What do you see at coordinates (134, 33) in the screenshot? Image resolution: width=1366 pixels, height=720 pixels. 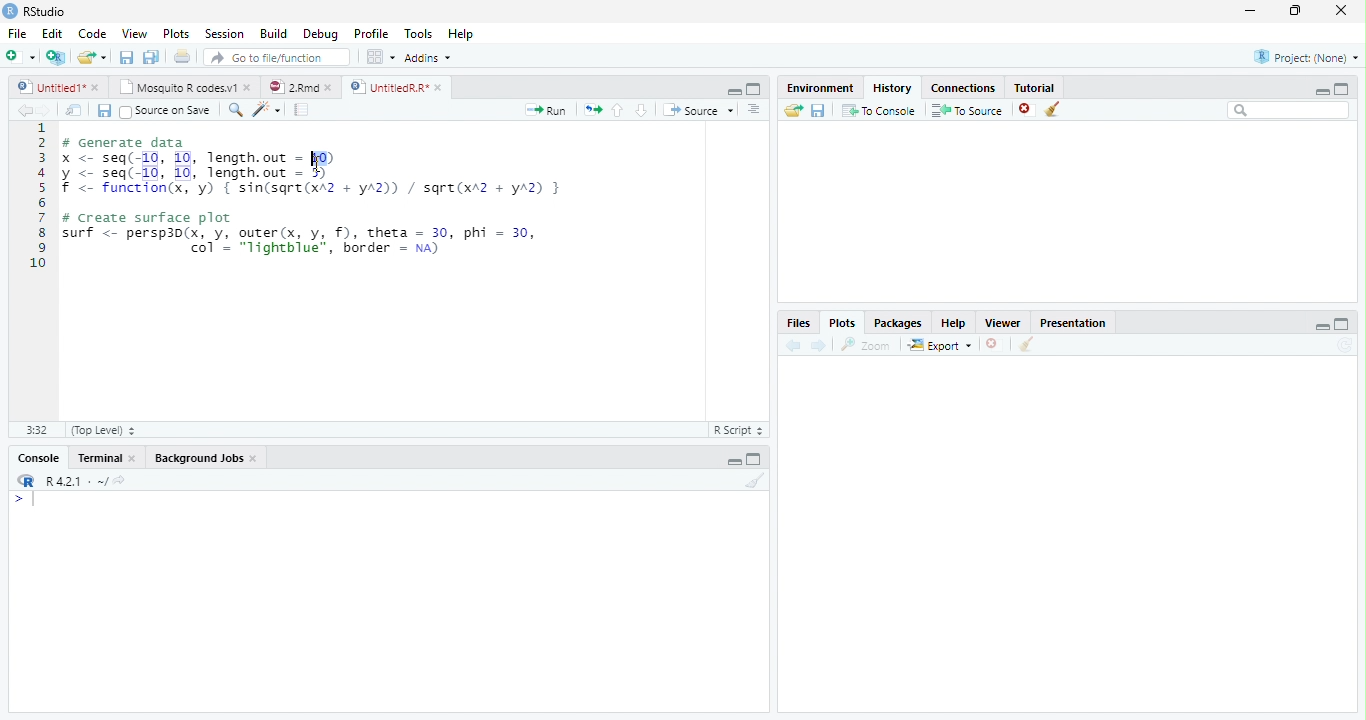 I see `View` at bounding box center [134, 33].